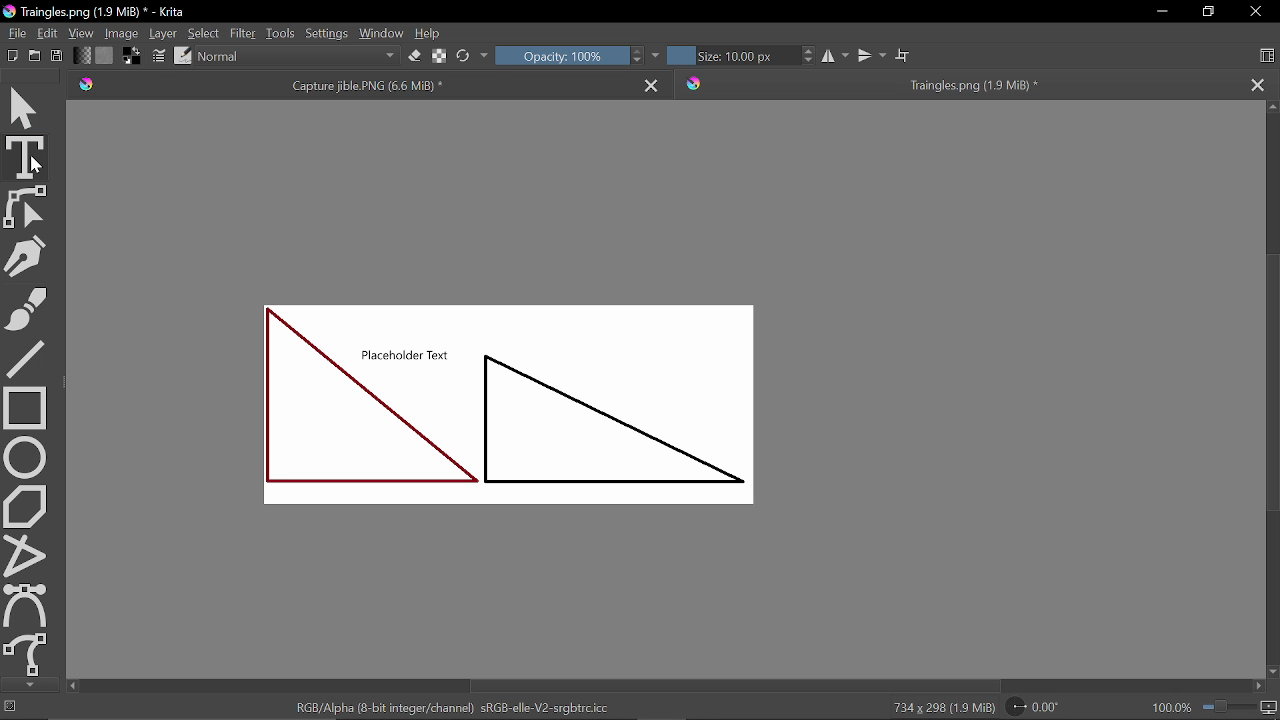 The height and width of the screenshot is (720, 1280). Describe the element at coordinates (558, 56) in the screenshot. I see `Opacity: 100%` at that location.